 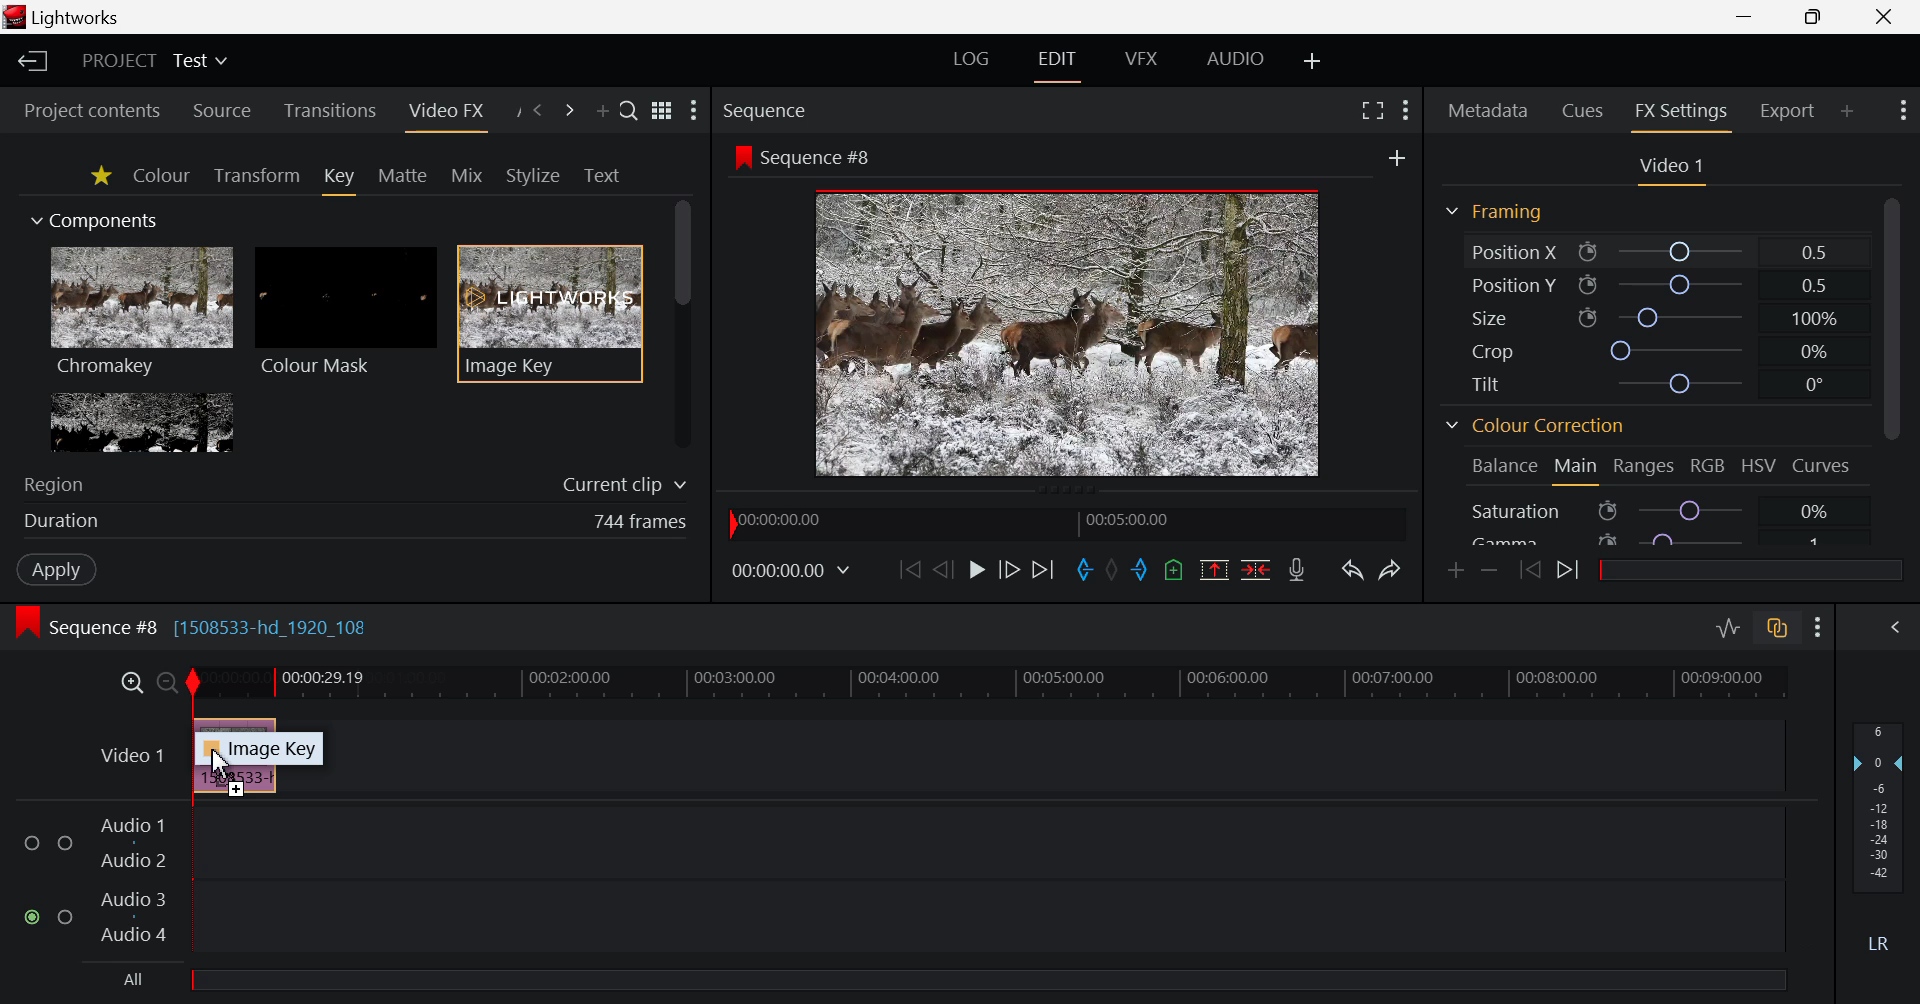 What do you see at coordinates (1086, 572) in the screenshot?
I see `Mark In` at bounding box center [1086, 572].